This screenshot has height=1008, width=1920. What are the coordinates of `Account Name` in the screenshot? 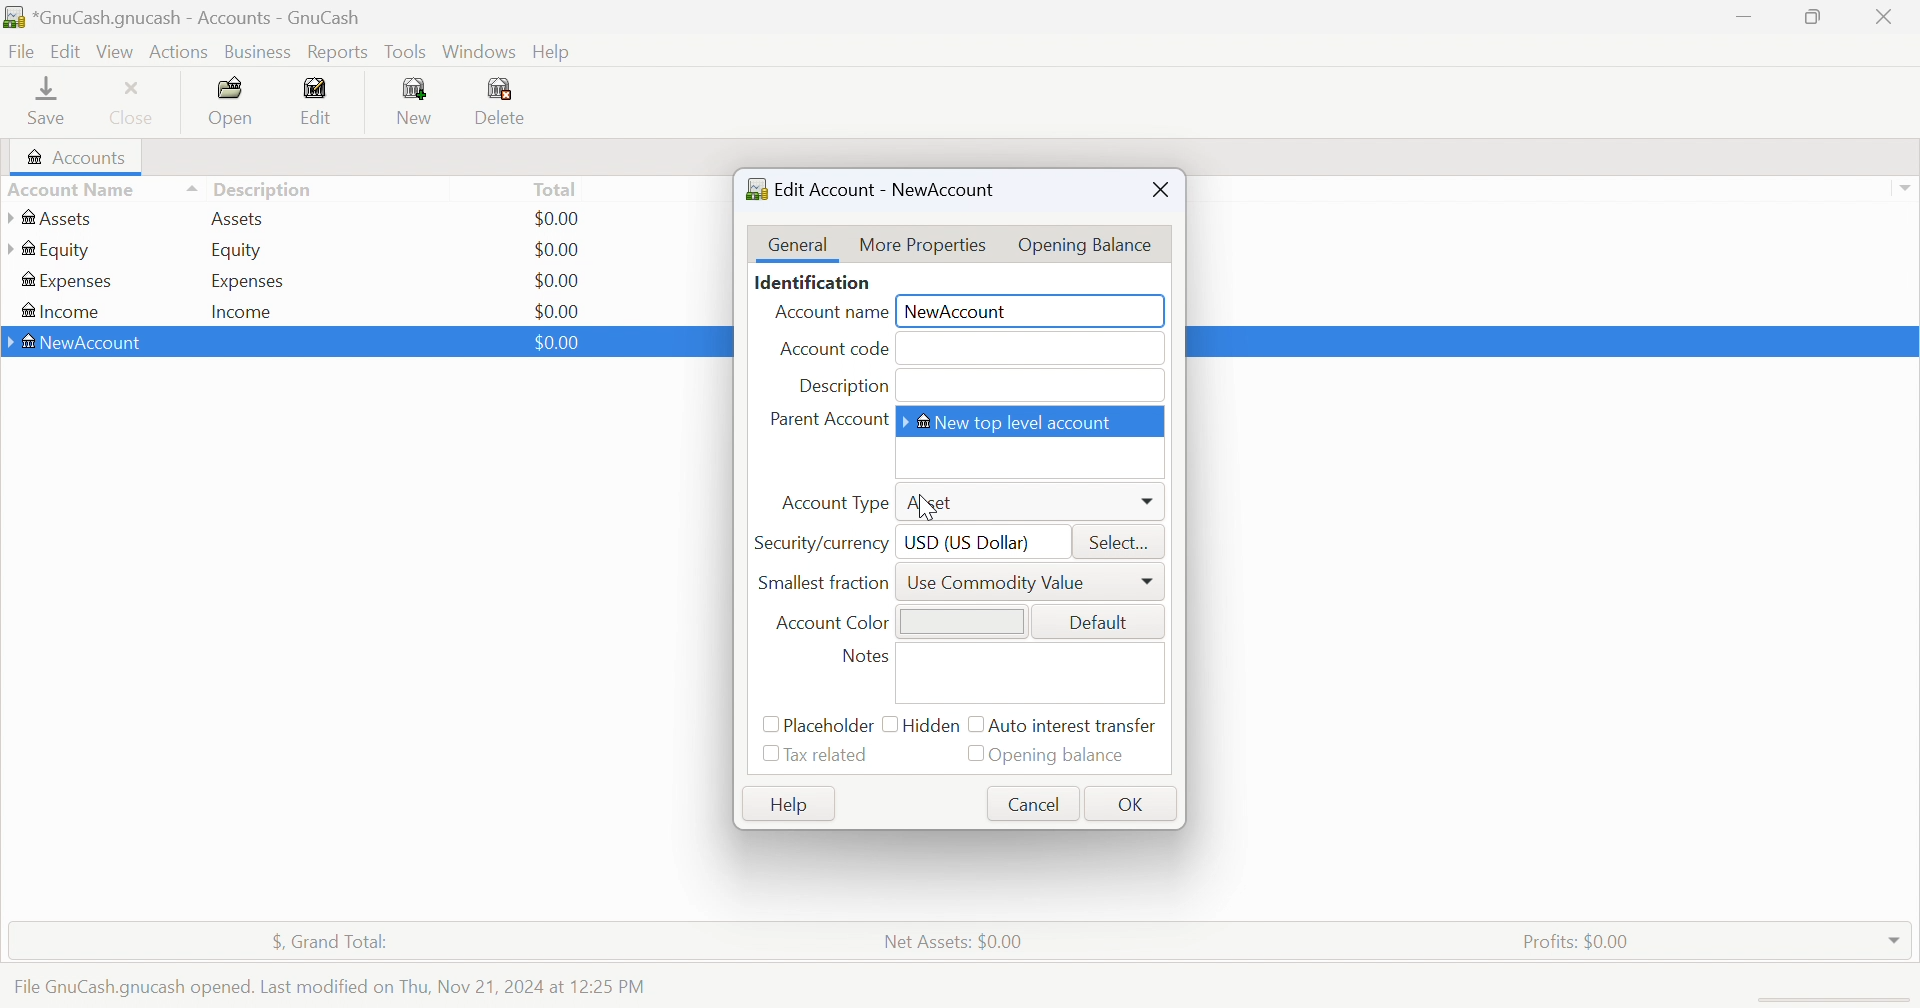 It's located at (830, 315).